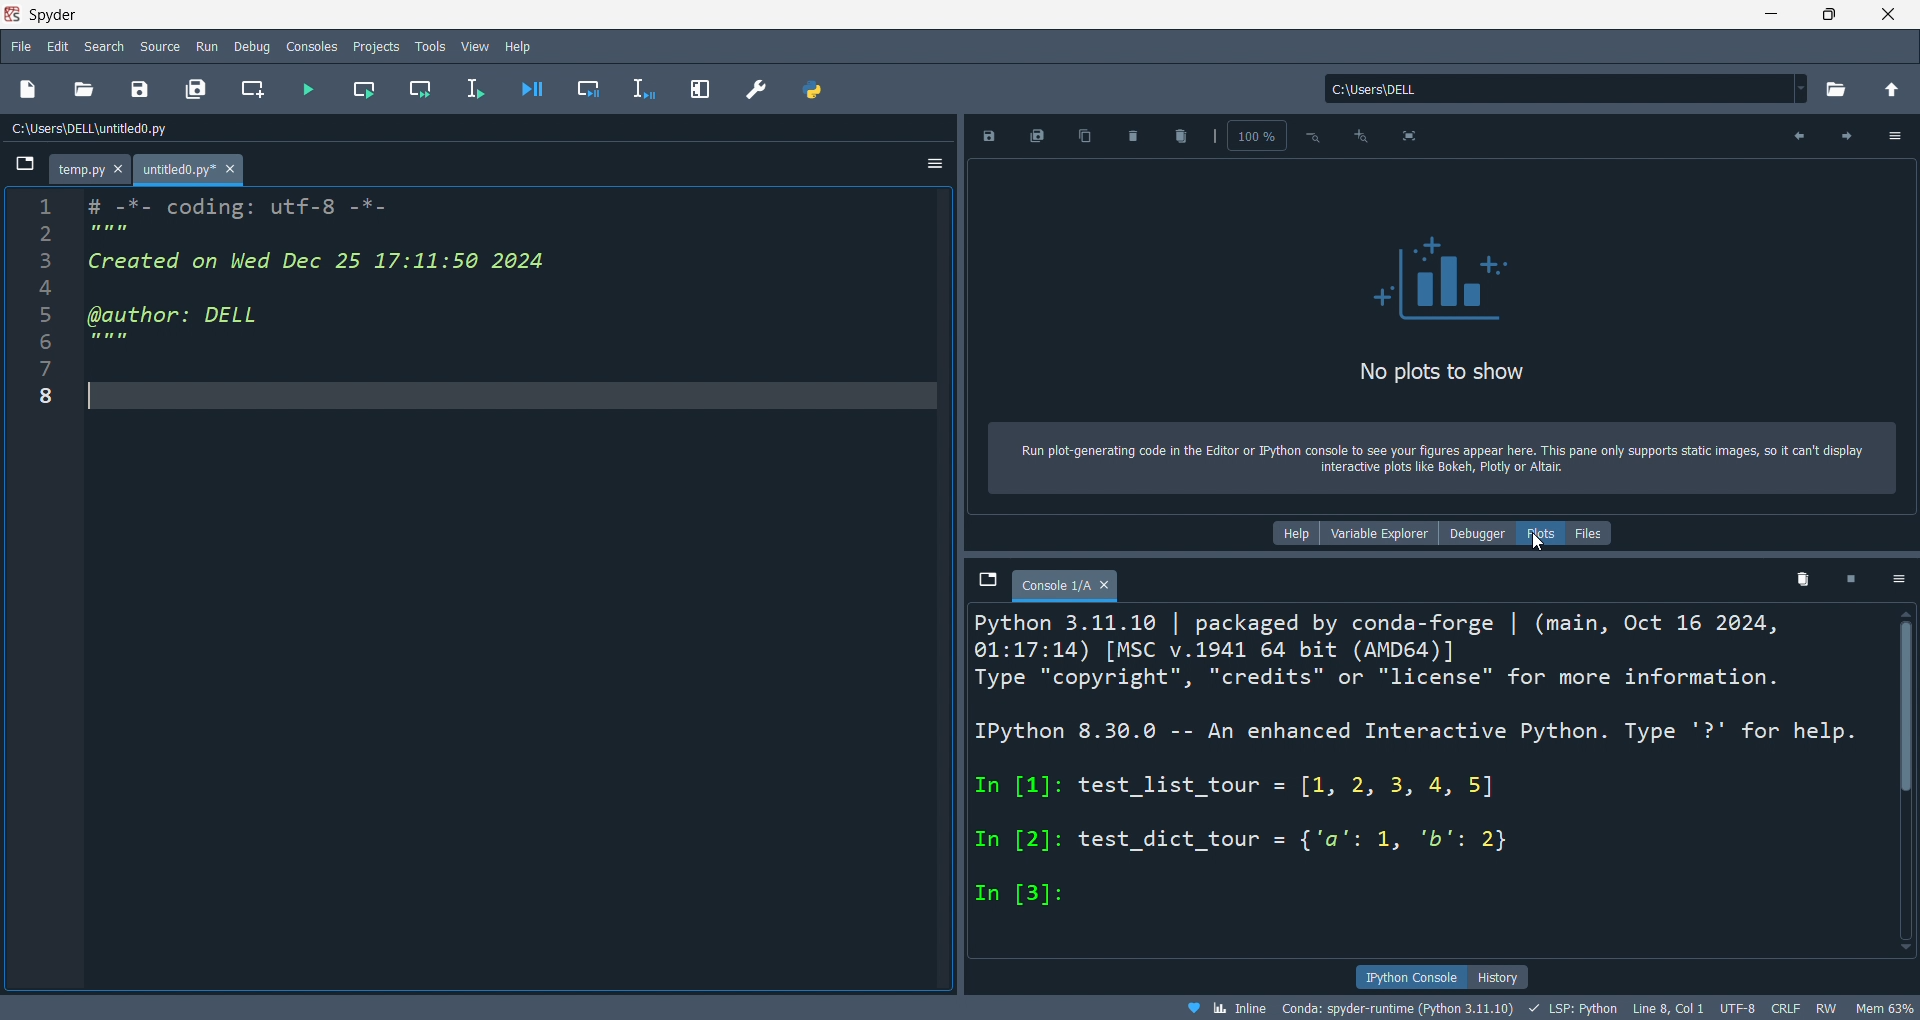 The width and height of the screenshot is (1920, 1020). What do you see at coordinates (1444, 316) in the screenshot?
I see `no plots to show` at bounding box center [1444, 316].